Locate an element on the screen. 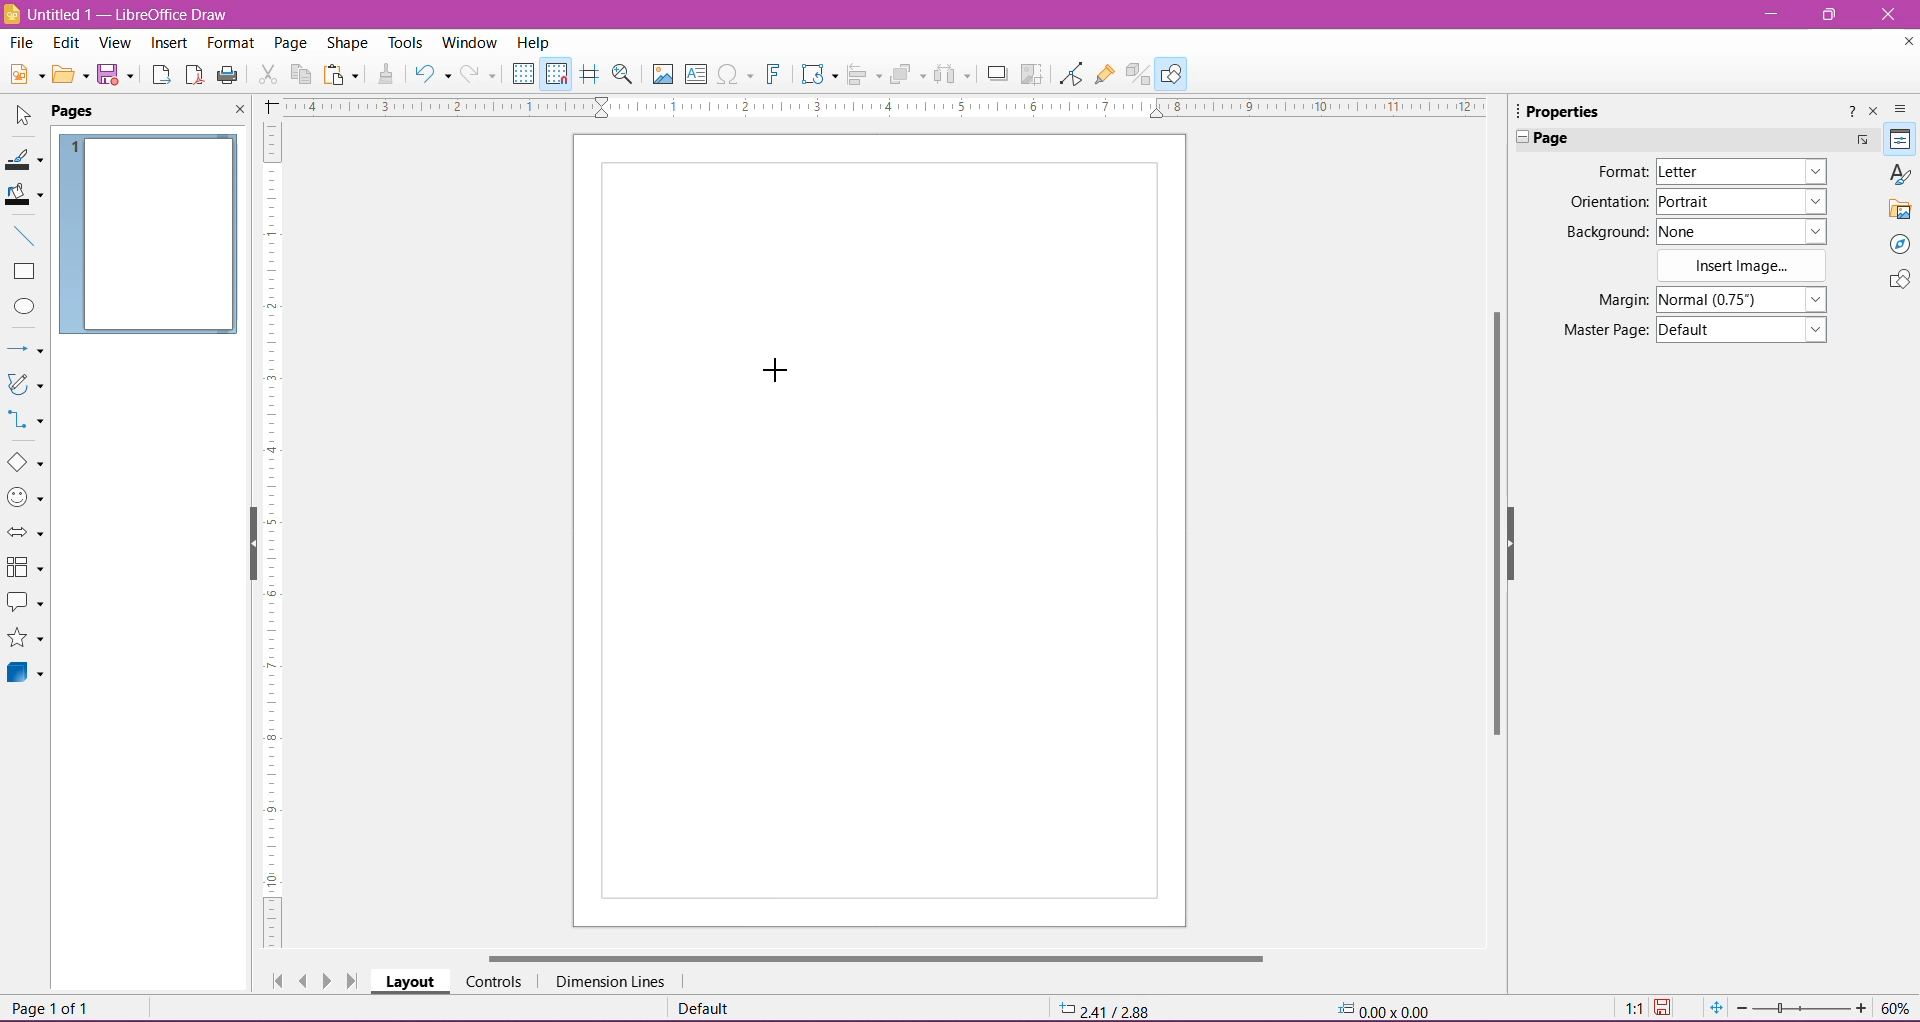 The height and width of the screenshot is (1022, 1920). Margin is located at coordinates (1617, 300).